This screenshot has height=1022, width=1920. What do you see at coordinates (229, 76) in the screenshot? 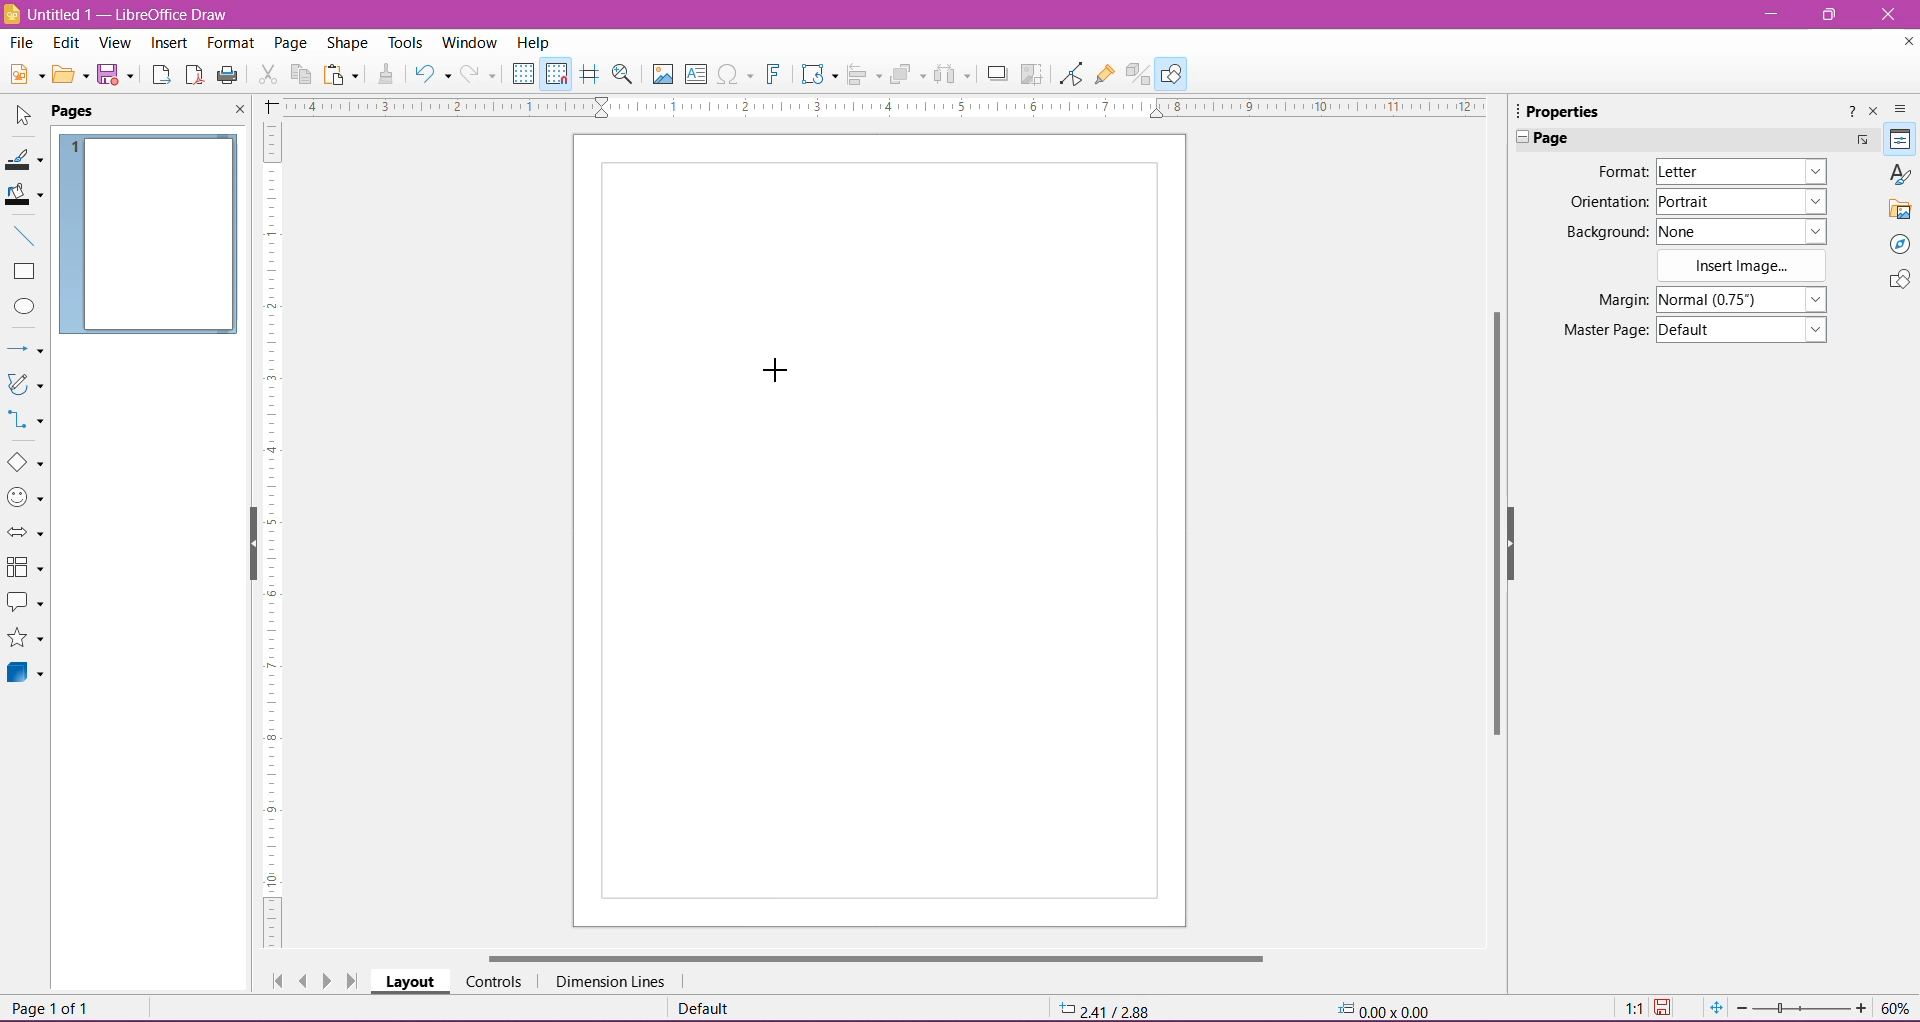
I see `Print` at bounding box center [229, 76].